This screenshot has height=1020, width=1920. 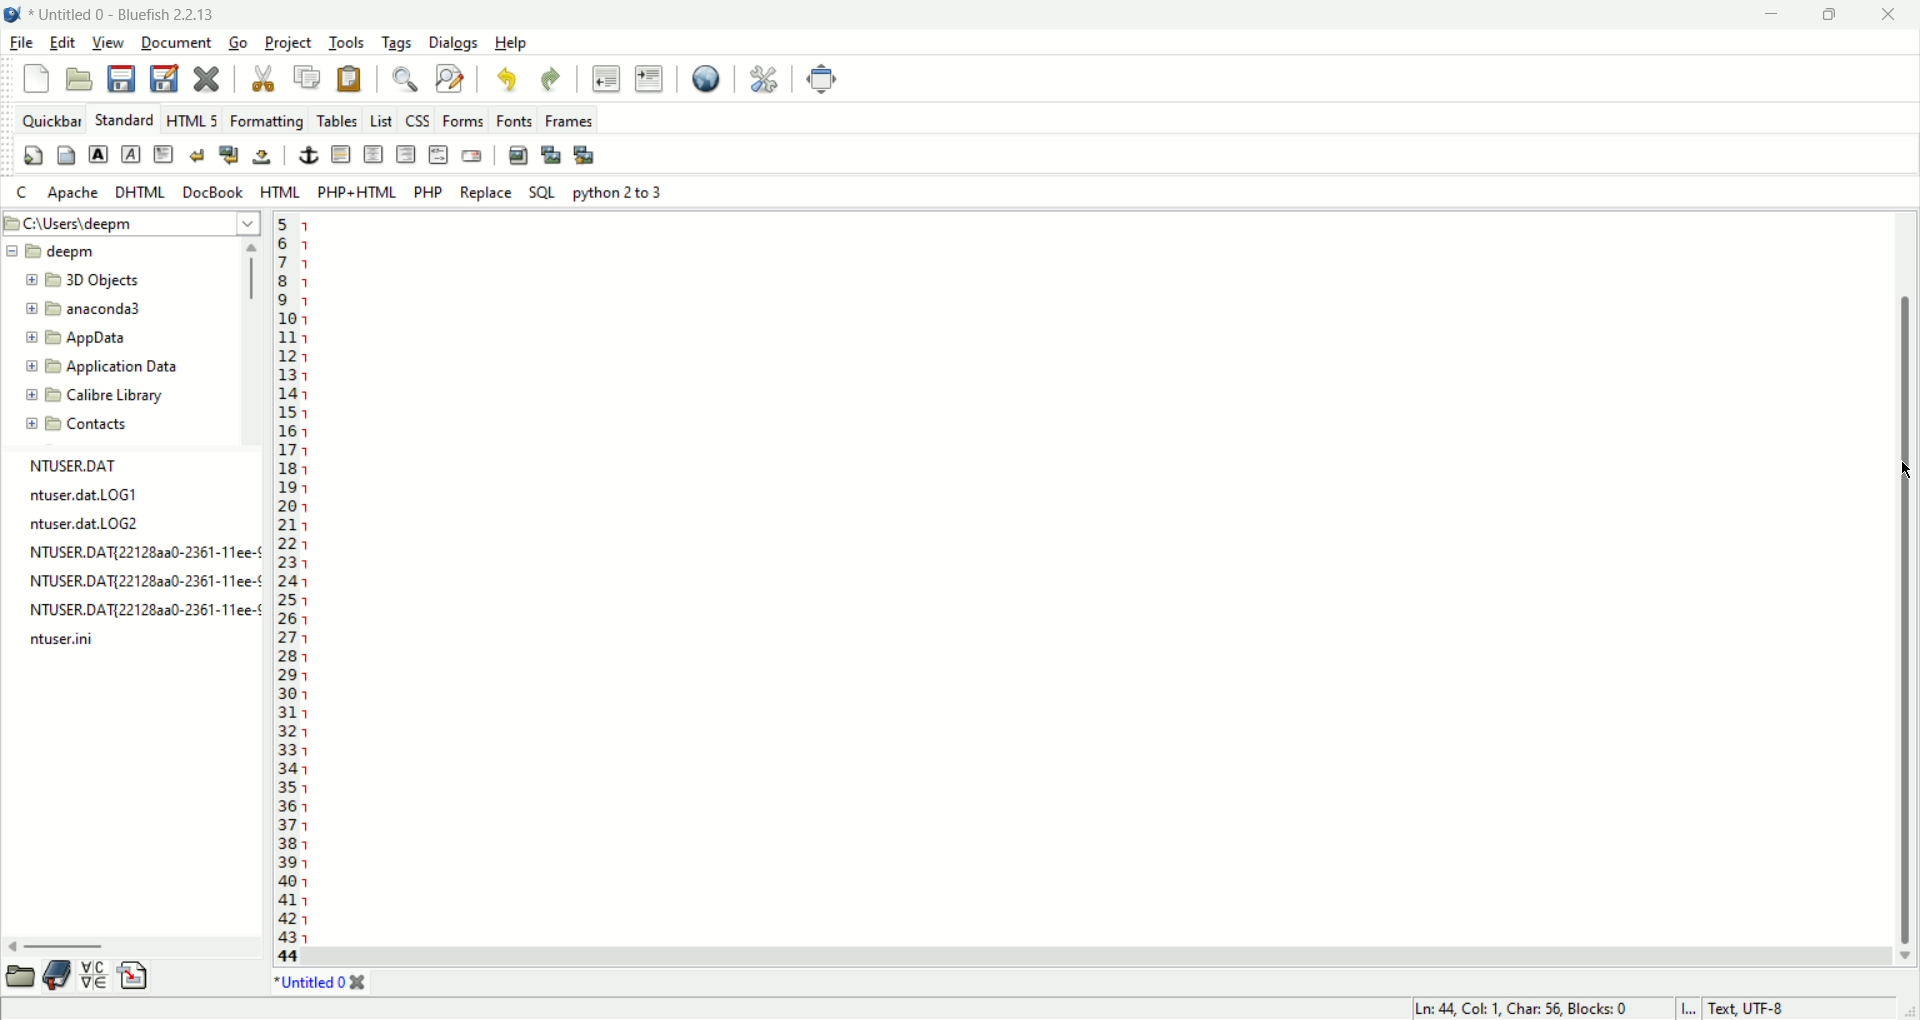 I want to click on find, so click(x=401, y=81).